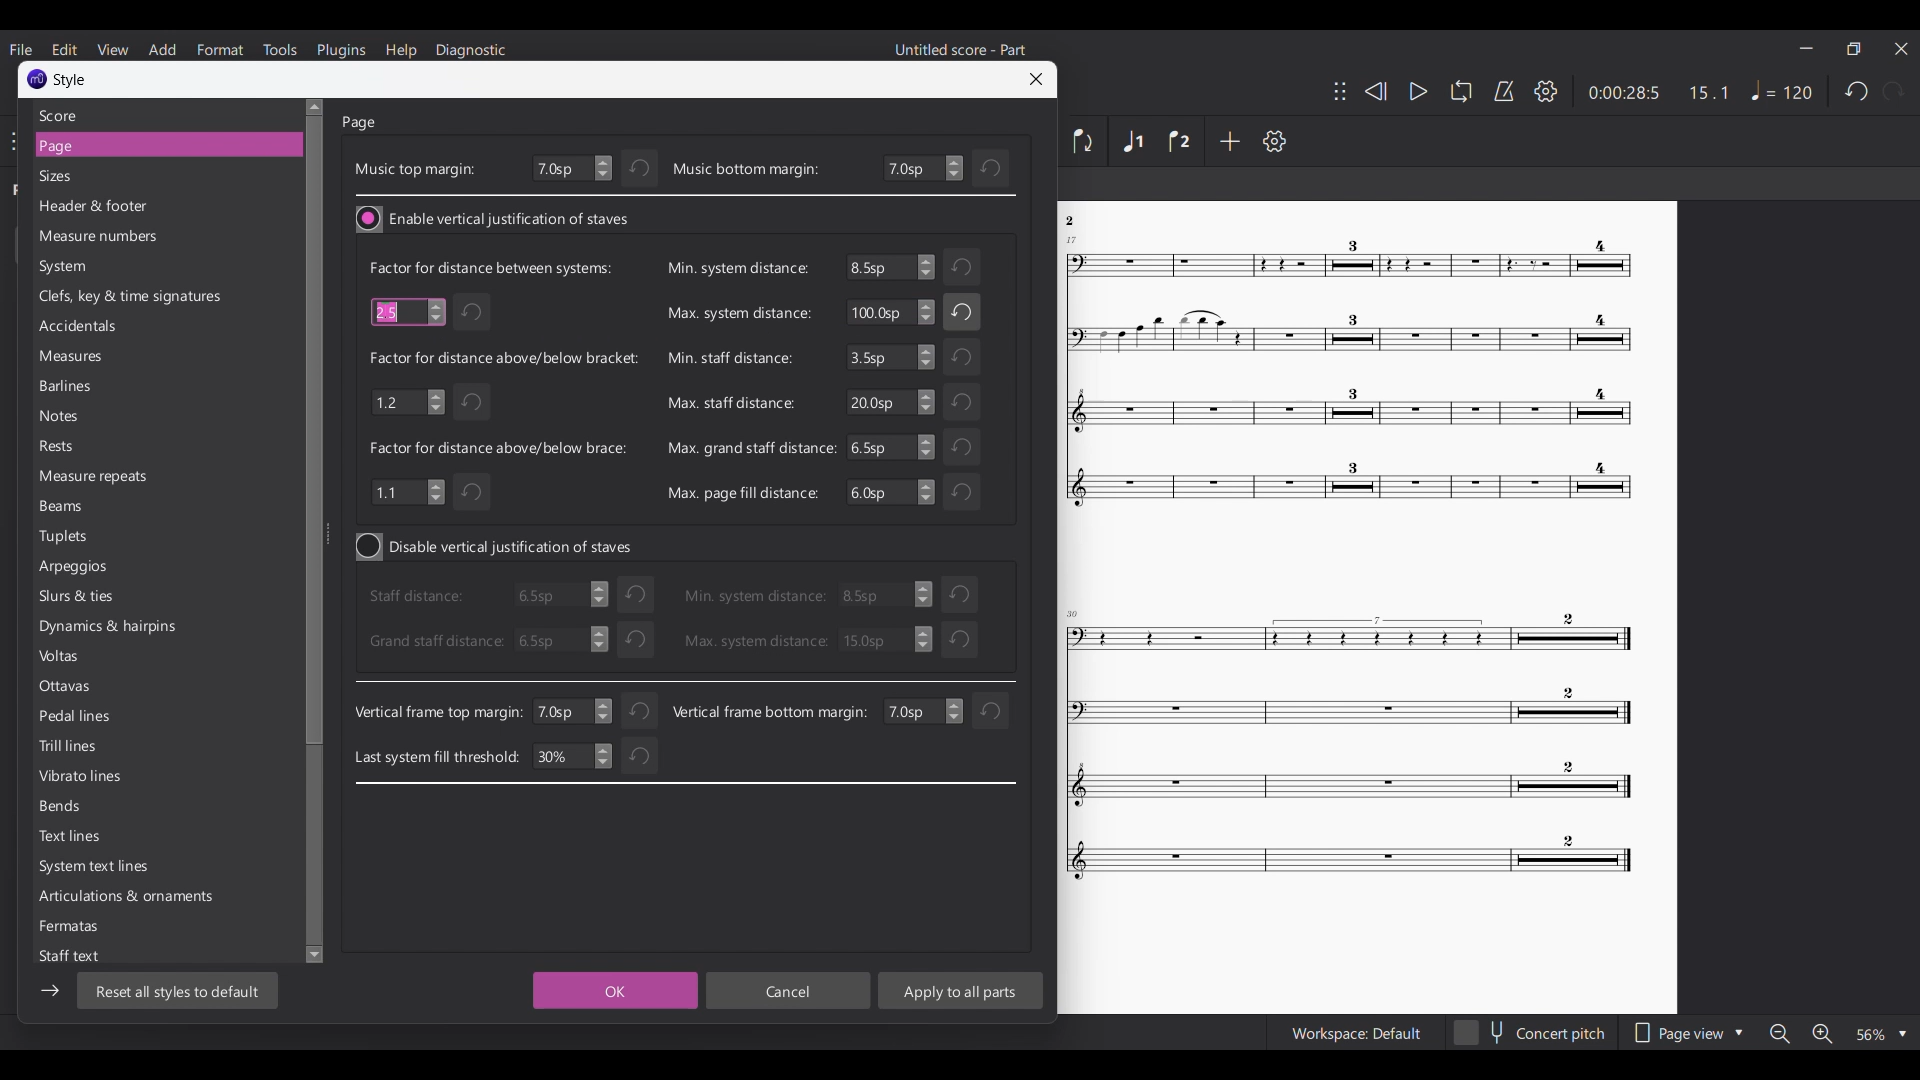 This screenshot has width=1920, height=1080. What do you see at coordinates (93, 449) in the screenshot?
I see `Rests` at bounding box center [93, 449].